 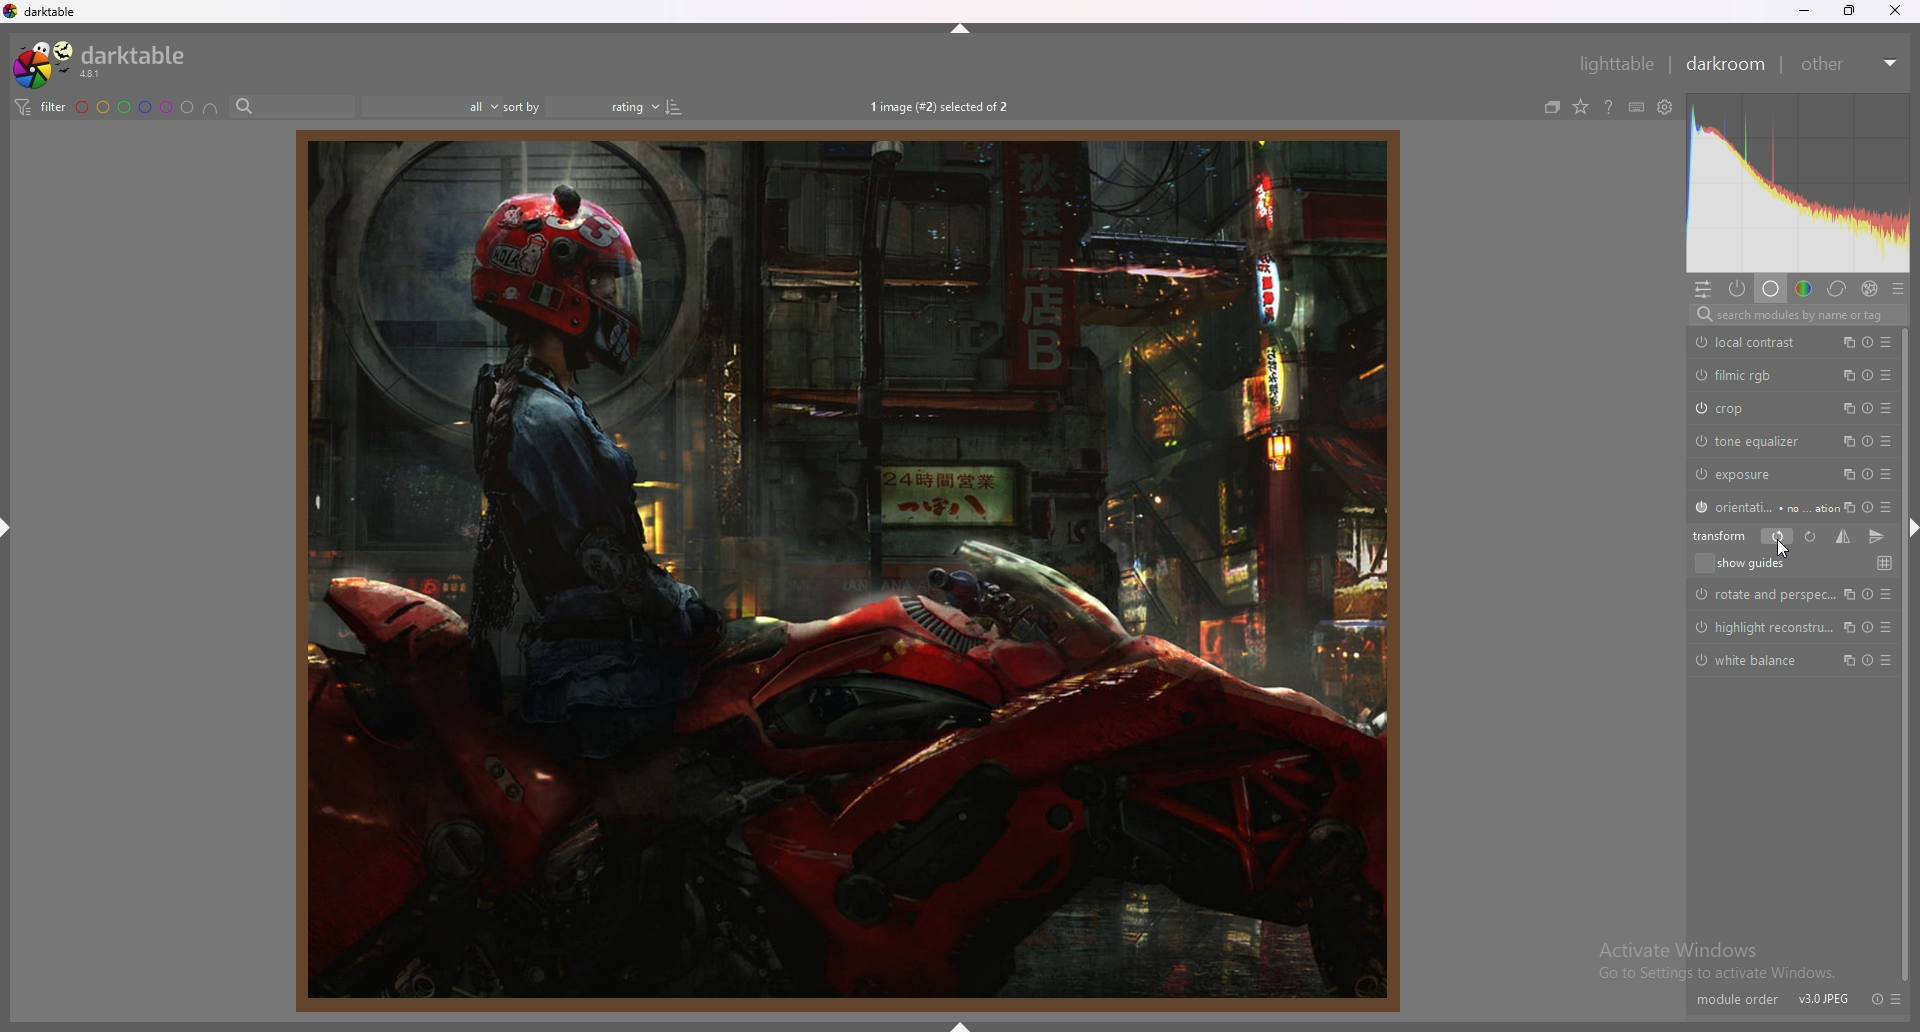 What do you see at coordinates (39, 108) in the screenshot?
I see `filter` at bounding box center [39, 108].